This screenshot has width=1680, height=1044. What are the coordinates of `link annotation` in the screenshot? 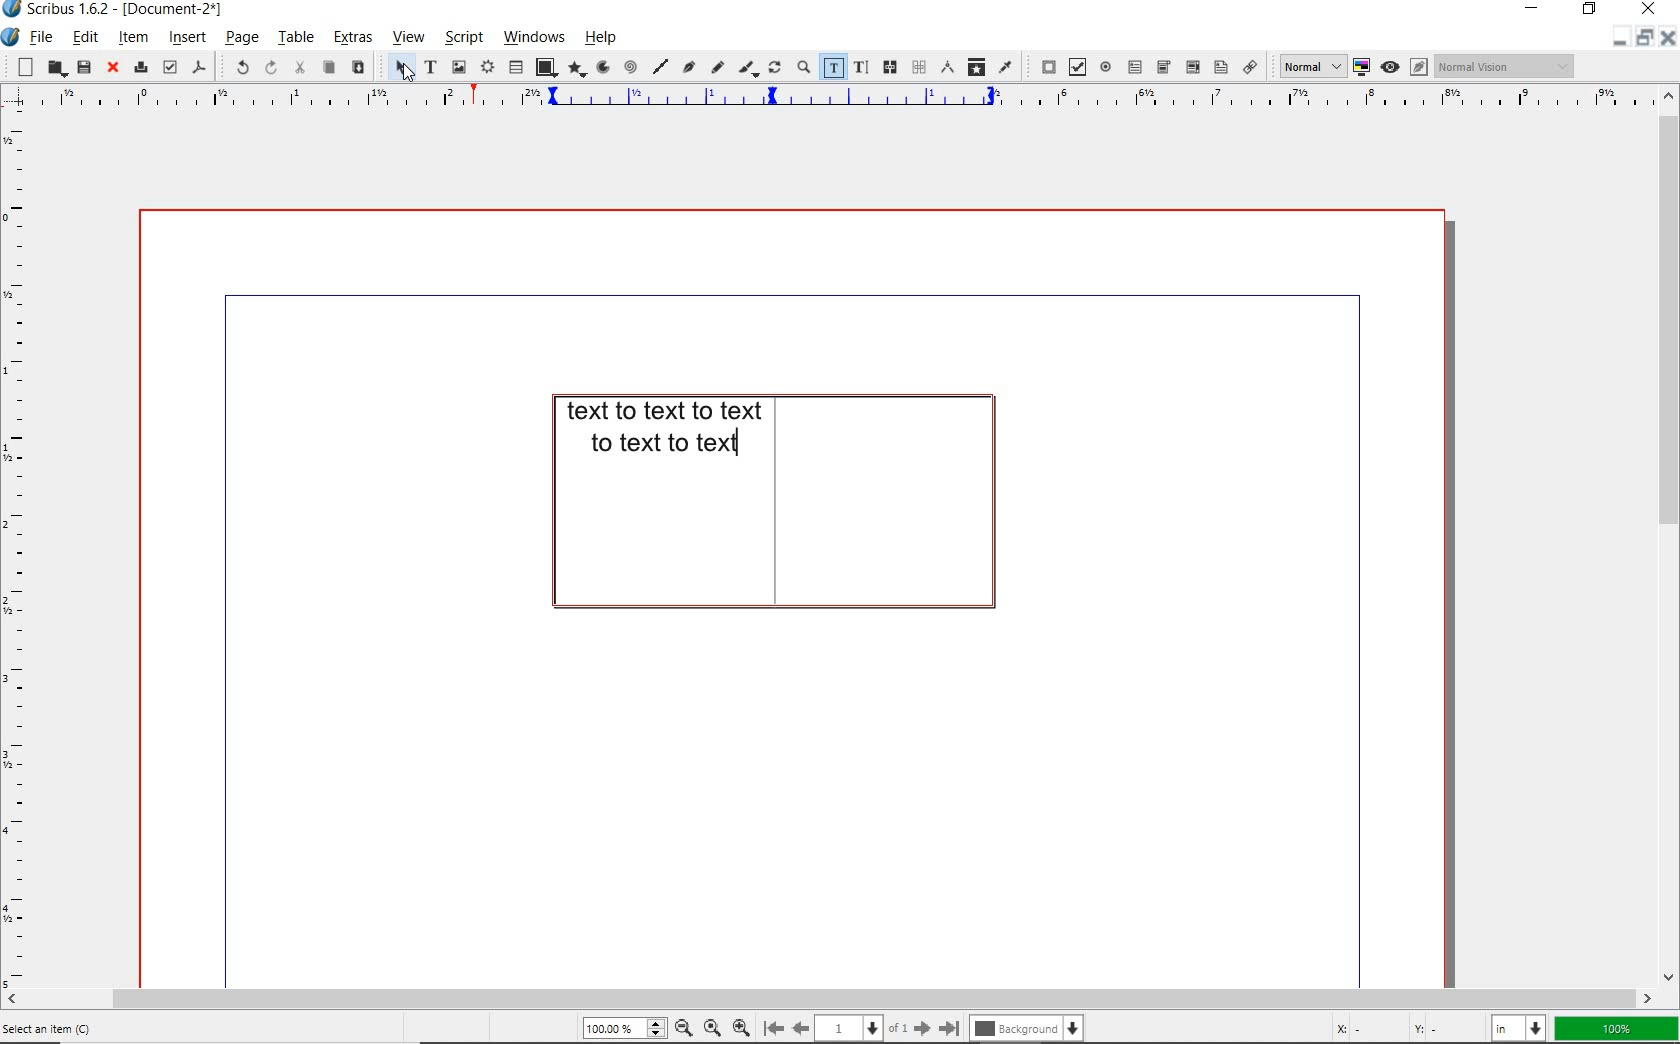 It's located at (1248, 66).